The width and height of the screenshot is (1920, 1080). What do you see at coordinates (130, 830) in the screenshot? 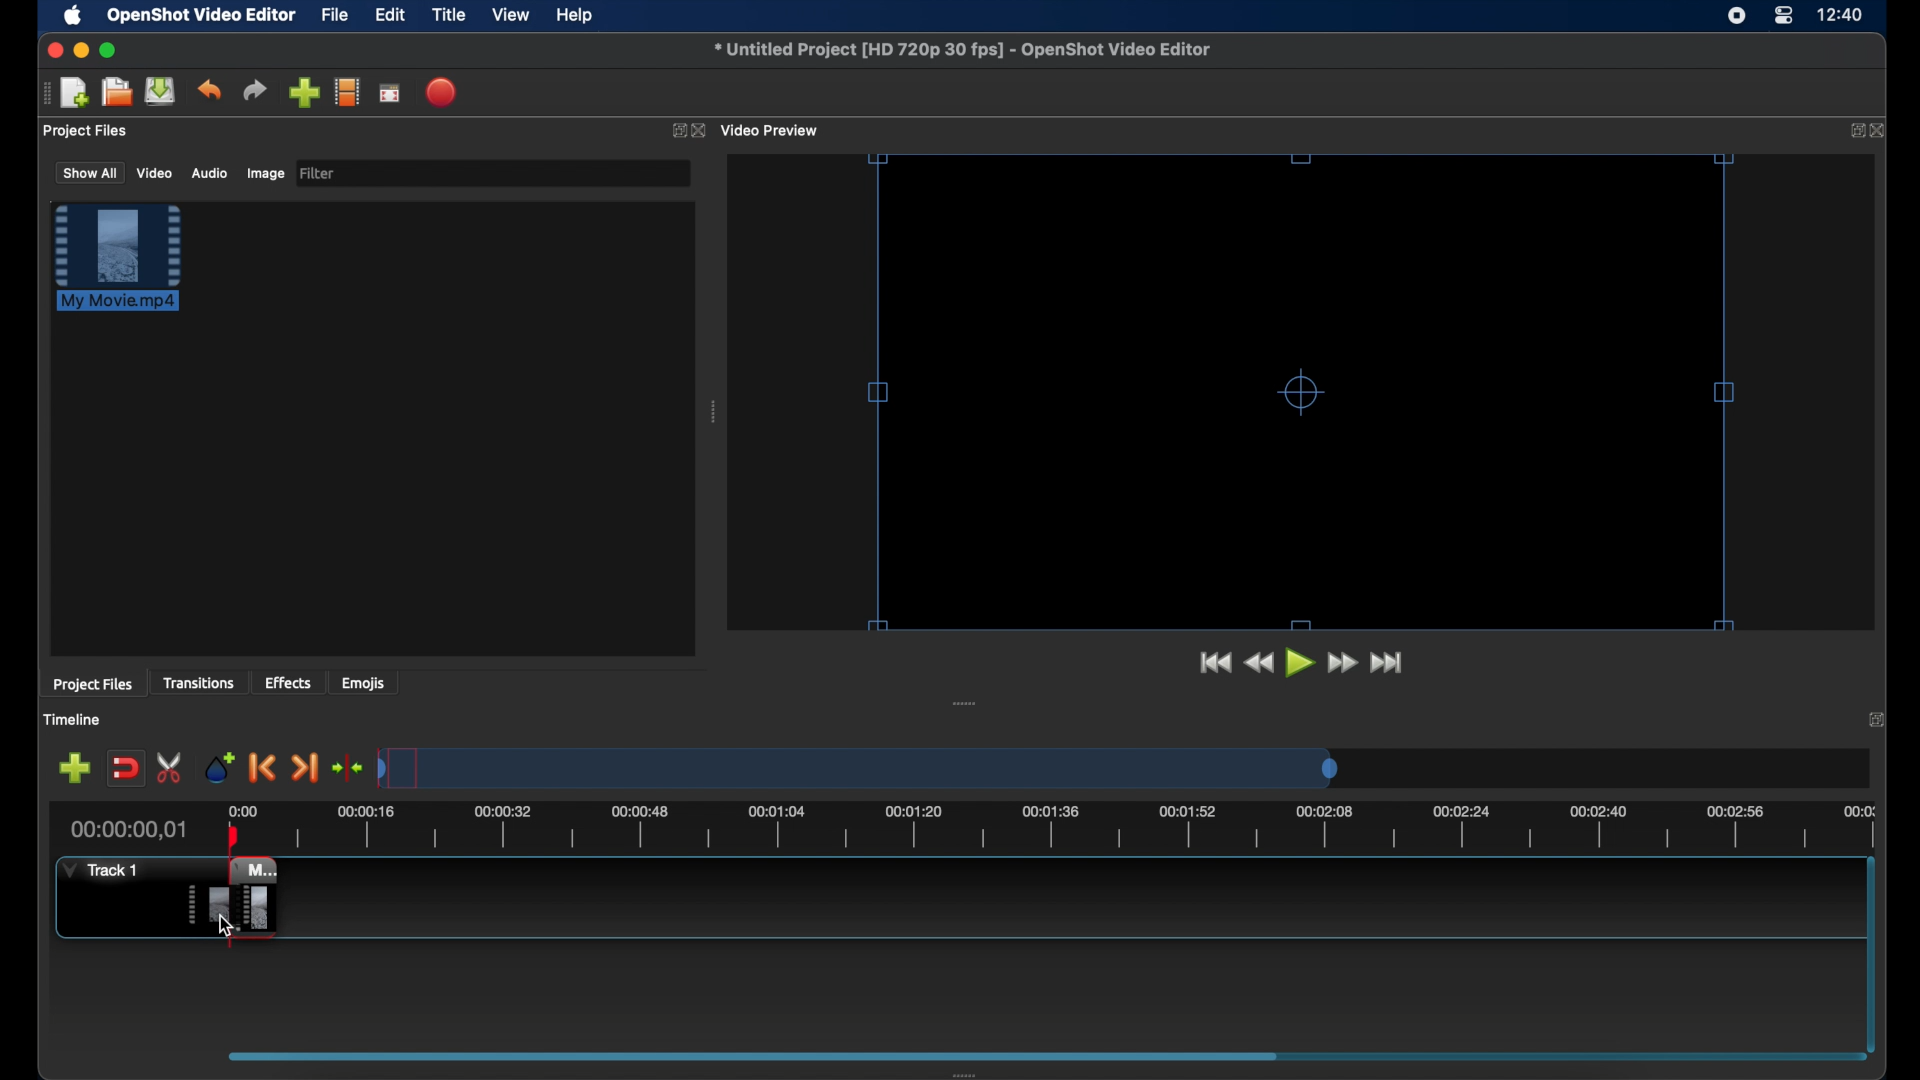
I see `current time indicator` at bounding box center [130, 830].